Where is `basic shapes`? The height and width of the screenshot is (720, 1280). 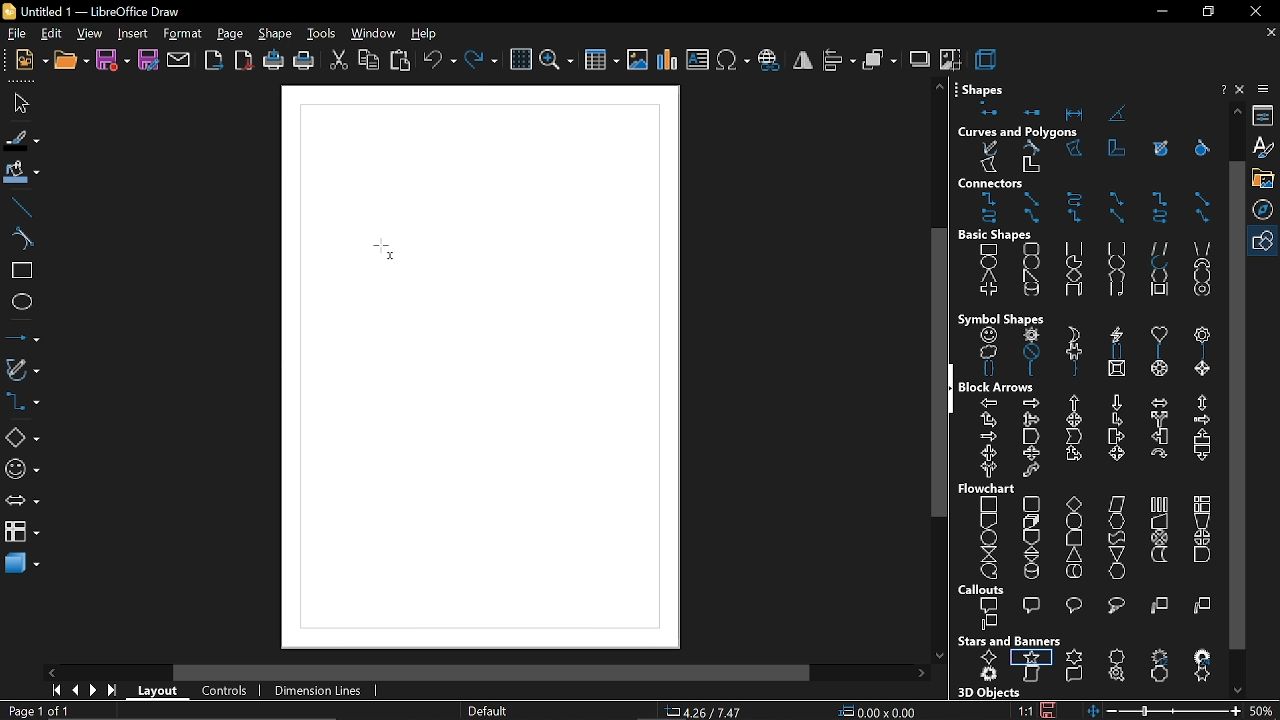
basic shapes is located at coordinates (1087, 272).